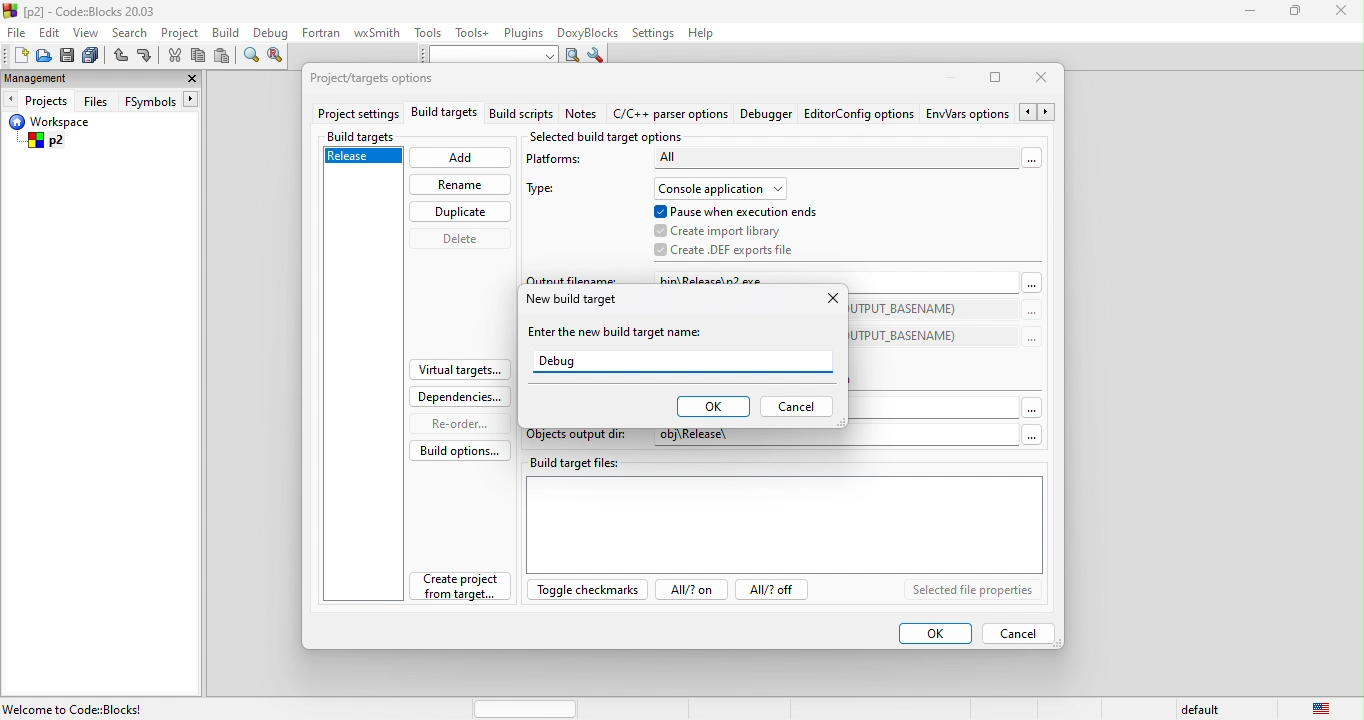 This screenshot has width=1364, height=720. What do you see at coordinates (782, 516) in the screenshot?
I see `build target file` at bounding box center [782, 516].